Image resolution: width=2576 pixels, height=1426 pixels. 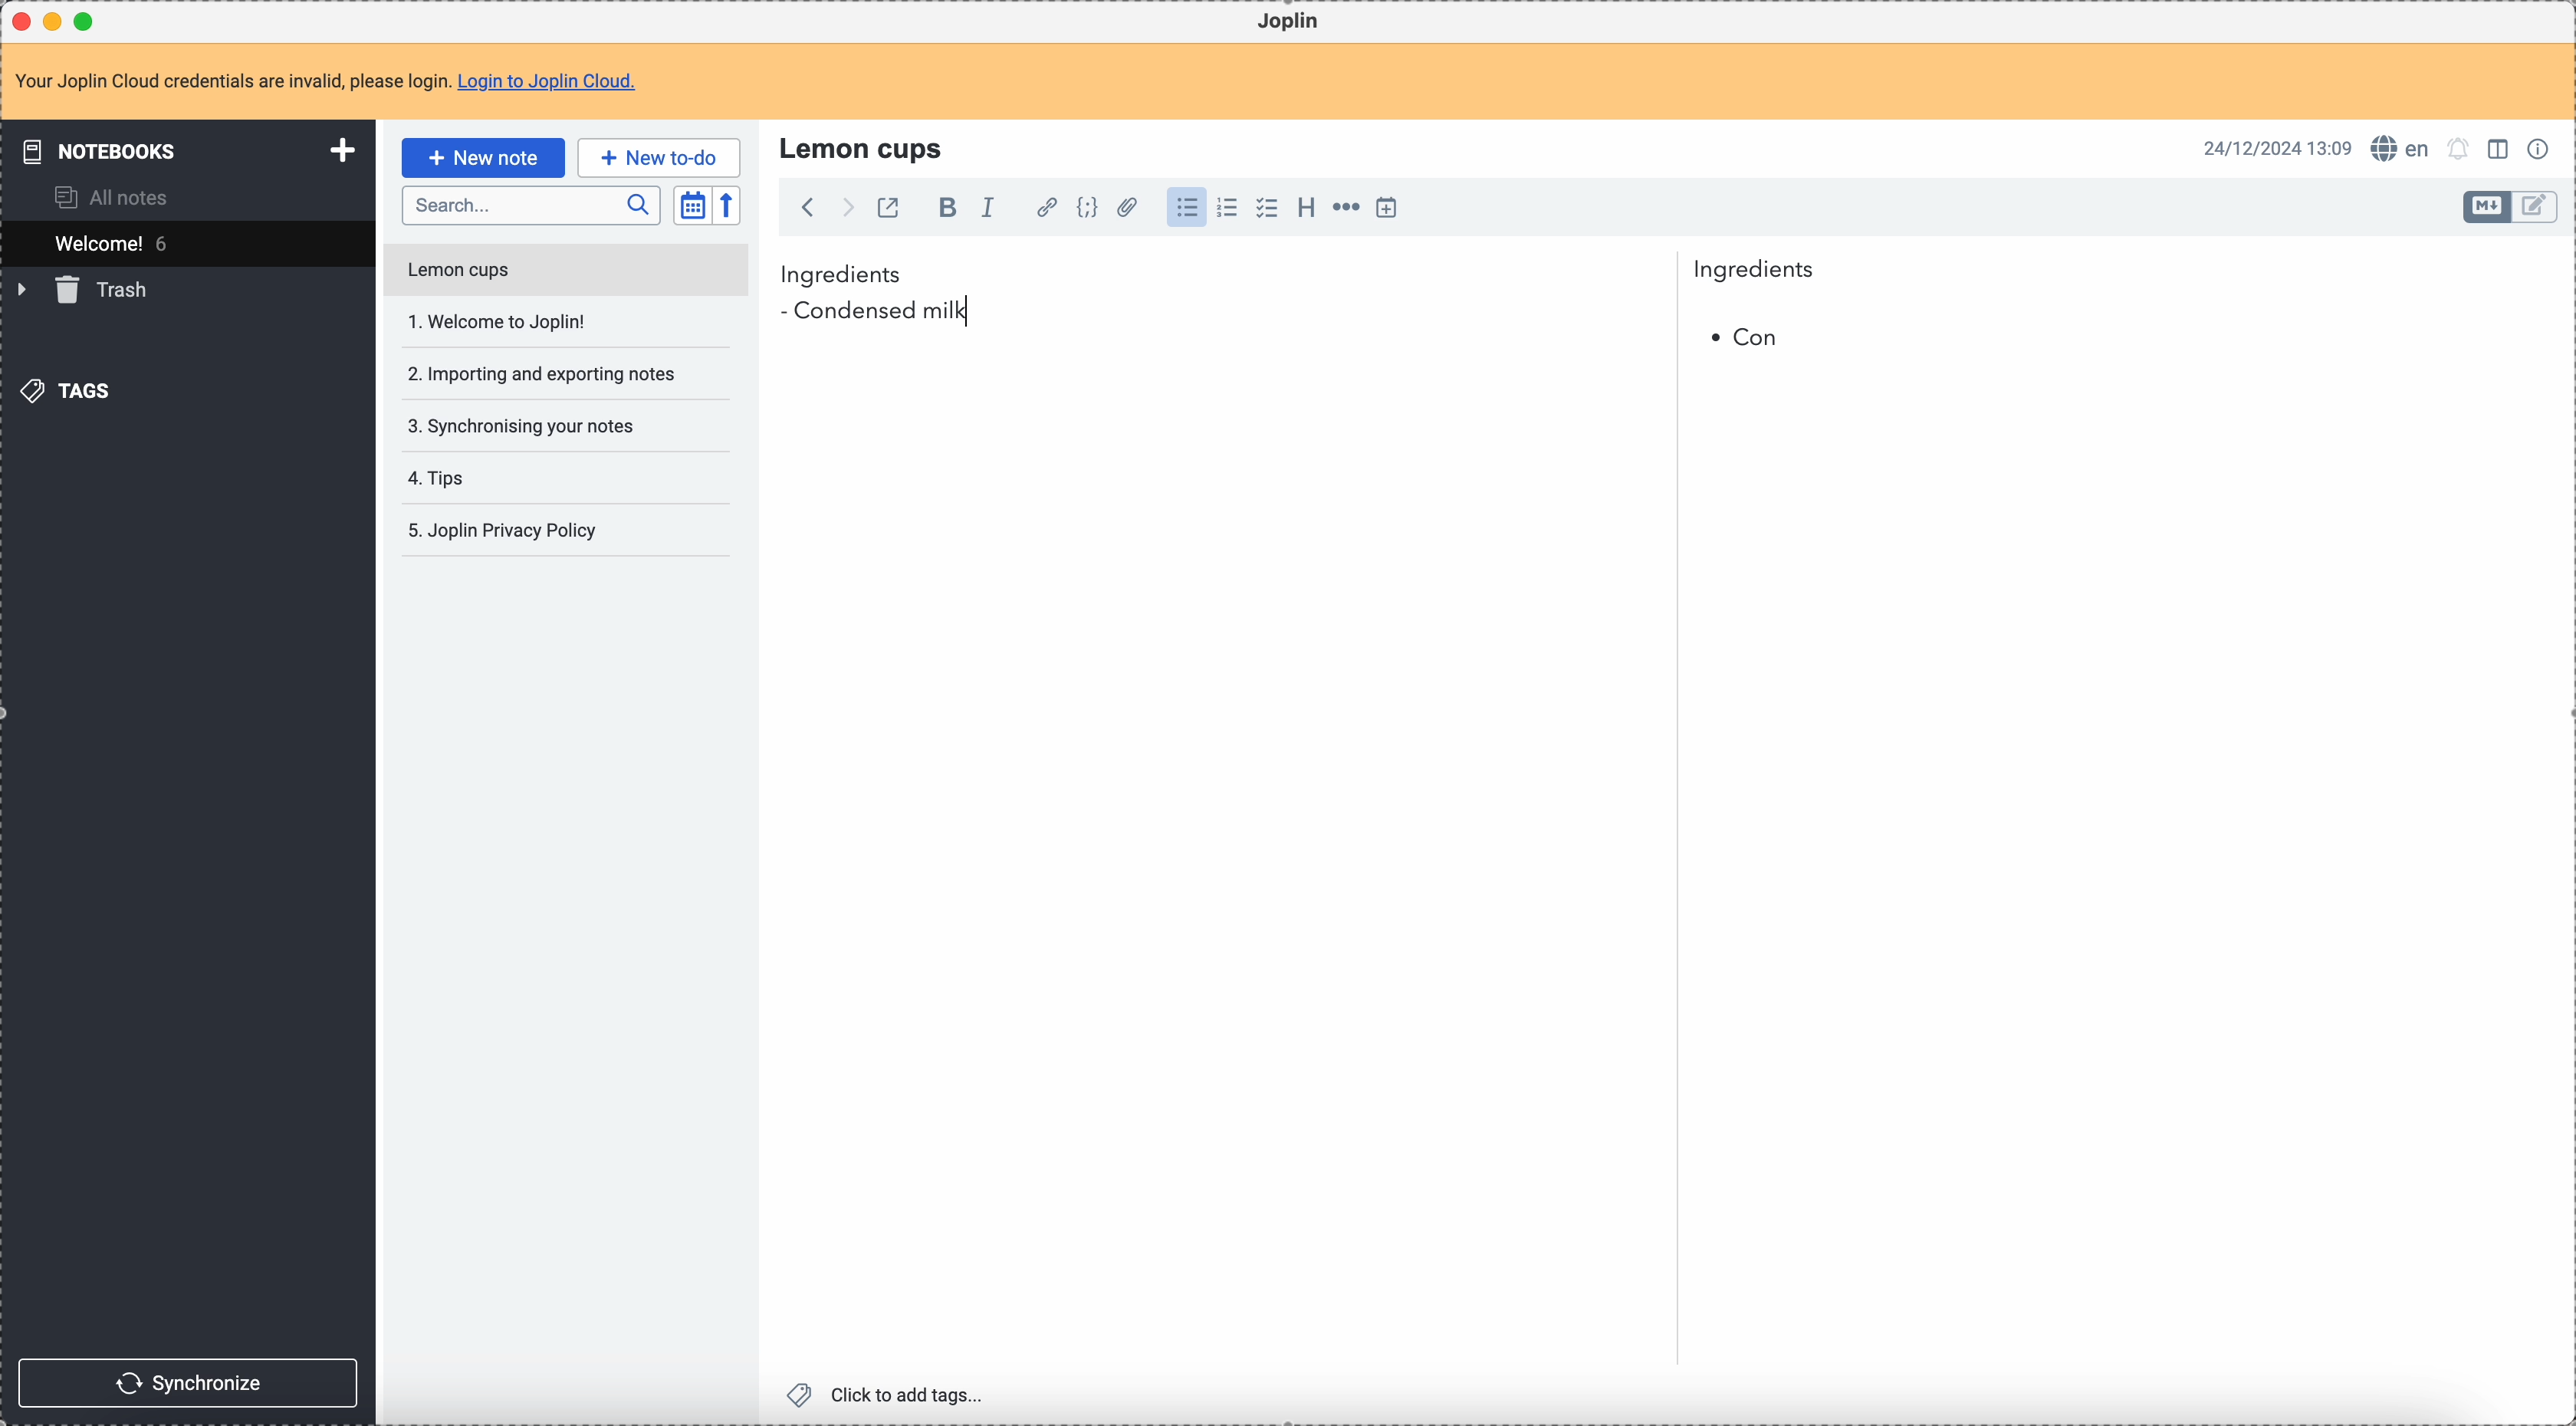 I want to click on click on new note, so click(x=482, y=157).